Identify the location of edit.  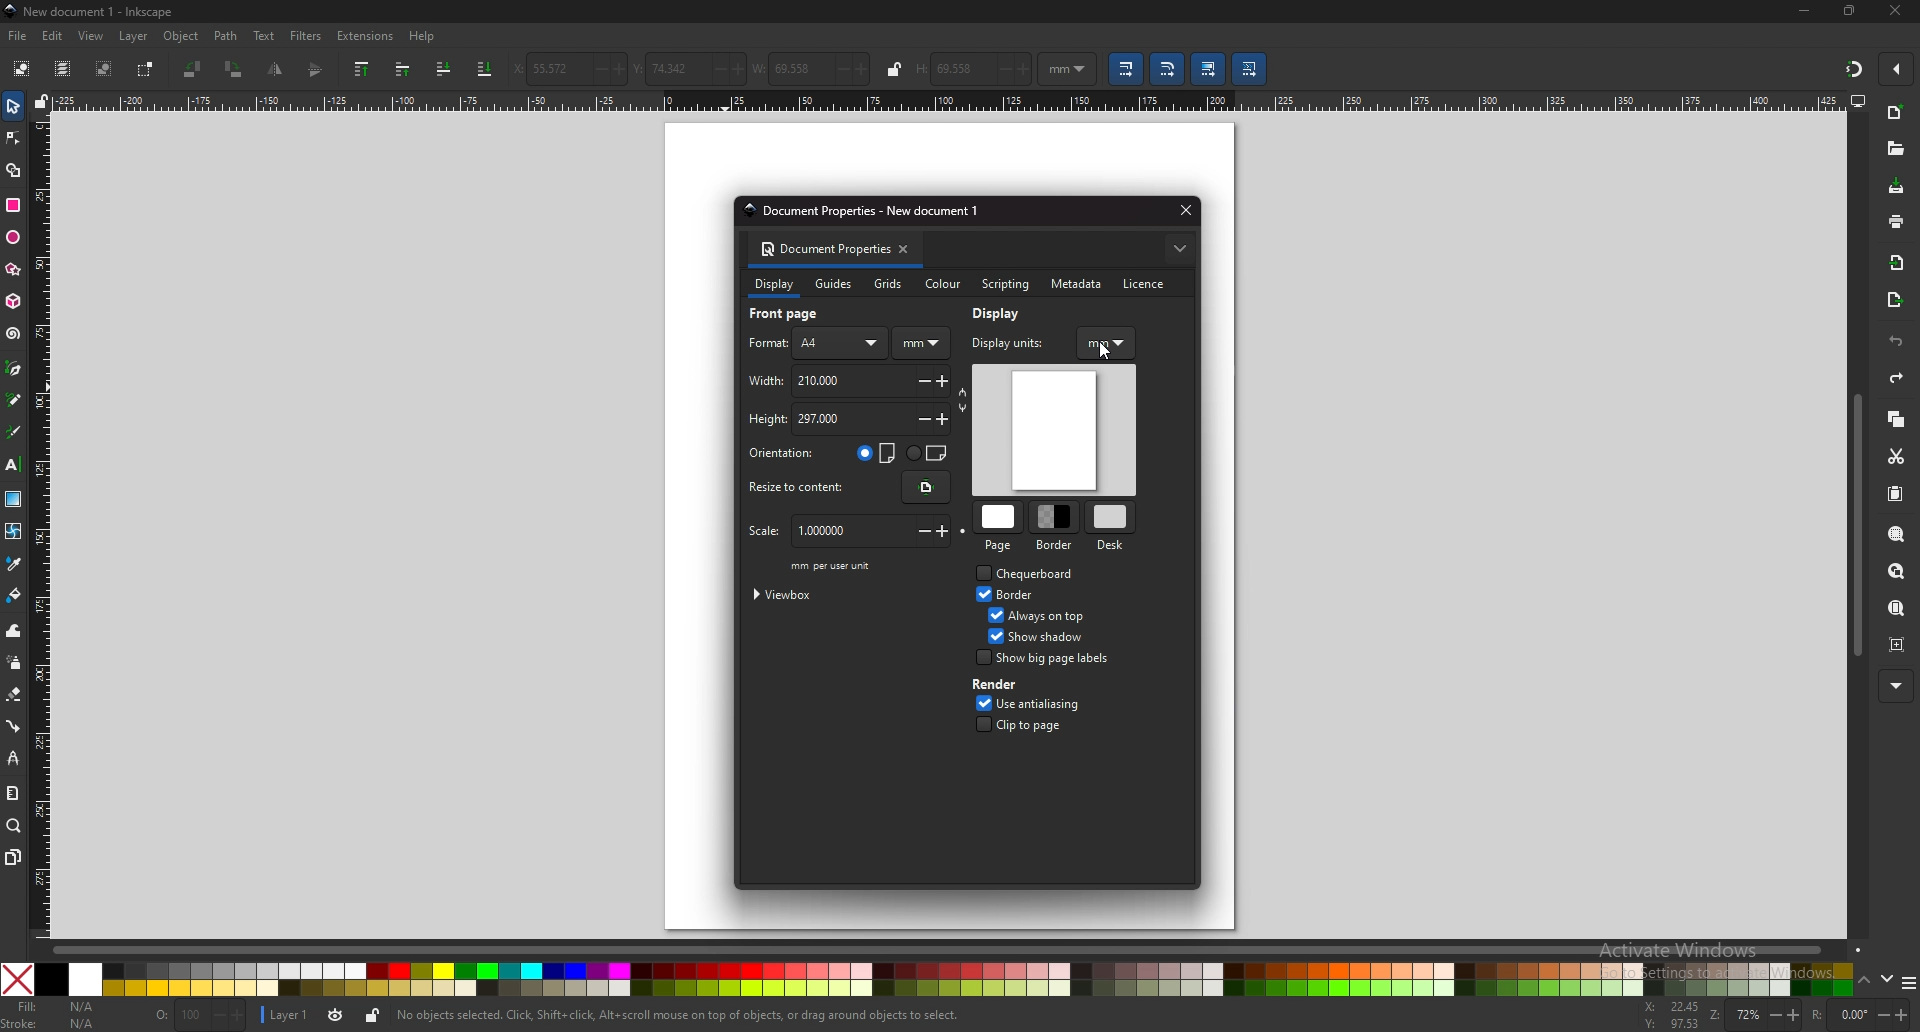
(51, 36).